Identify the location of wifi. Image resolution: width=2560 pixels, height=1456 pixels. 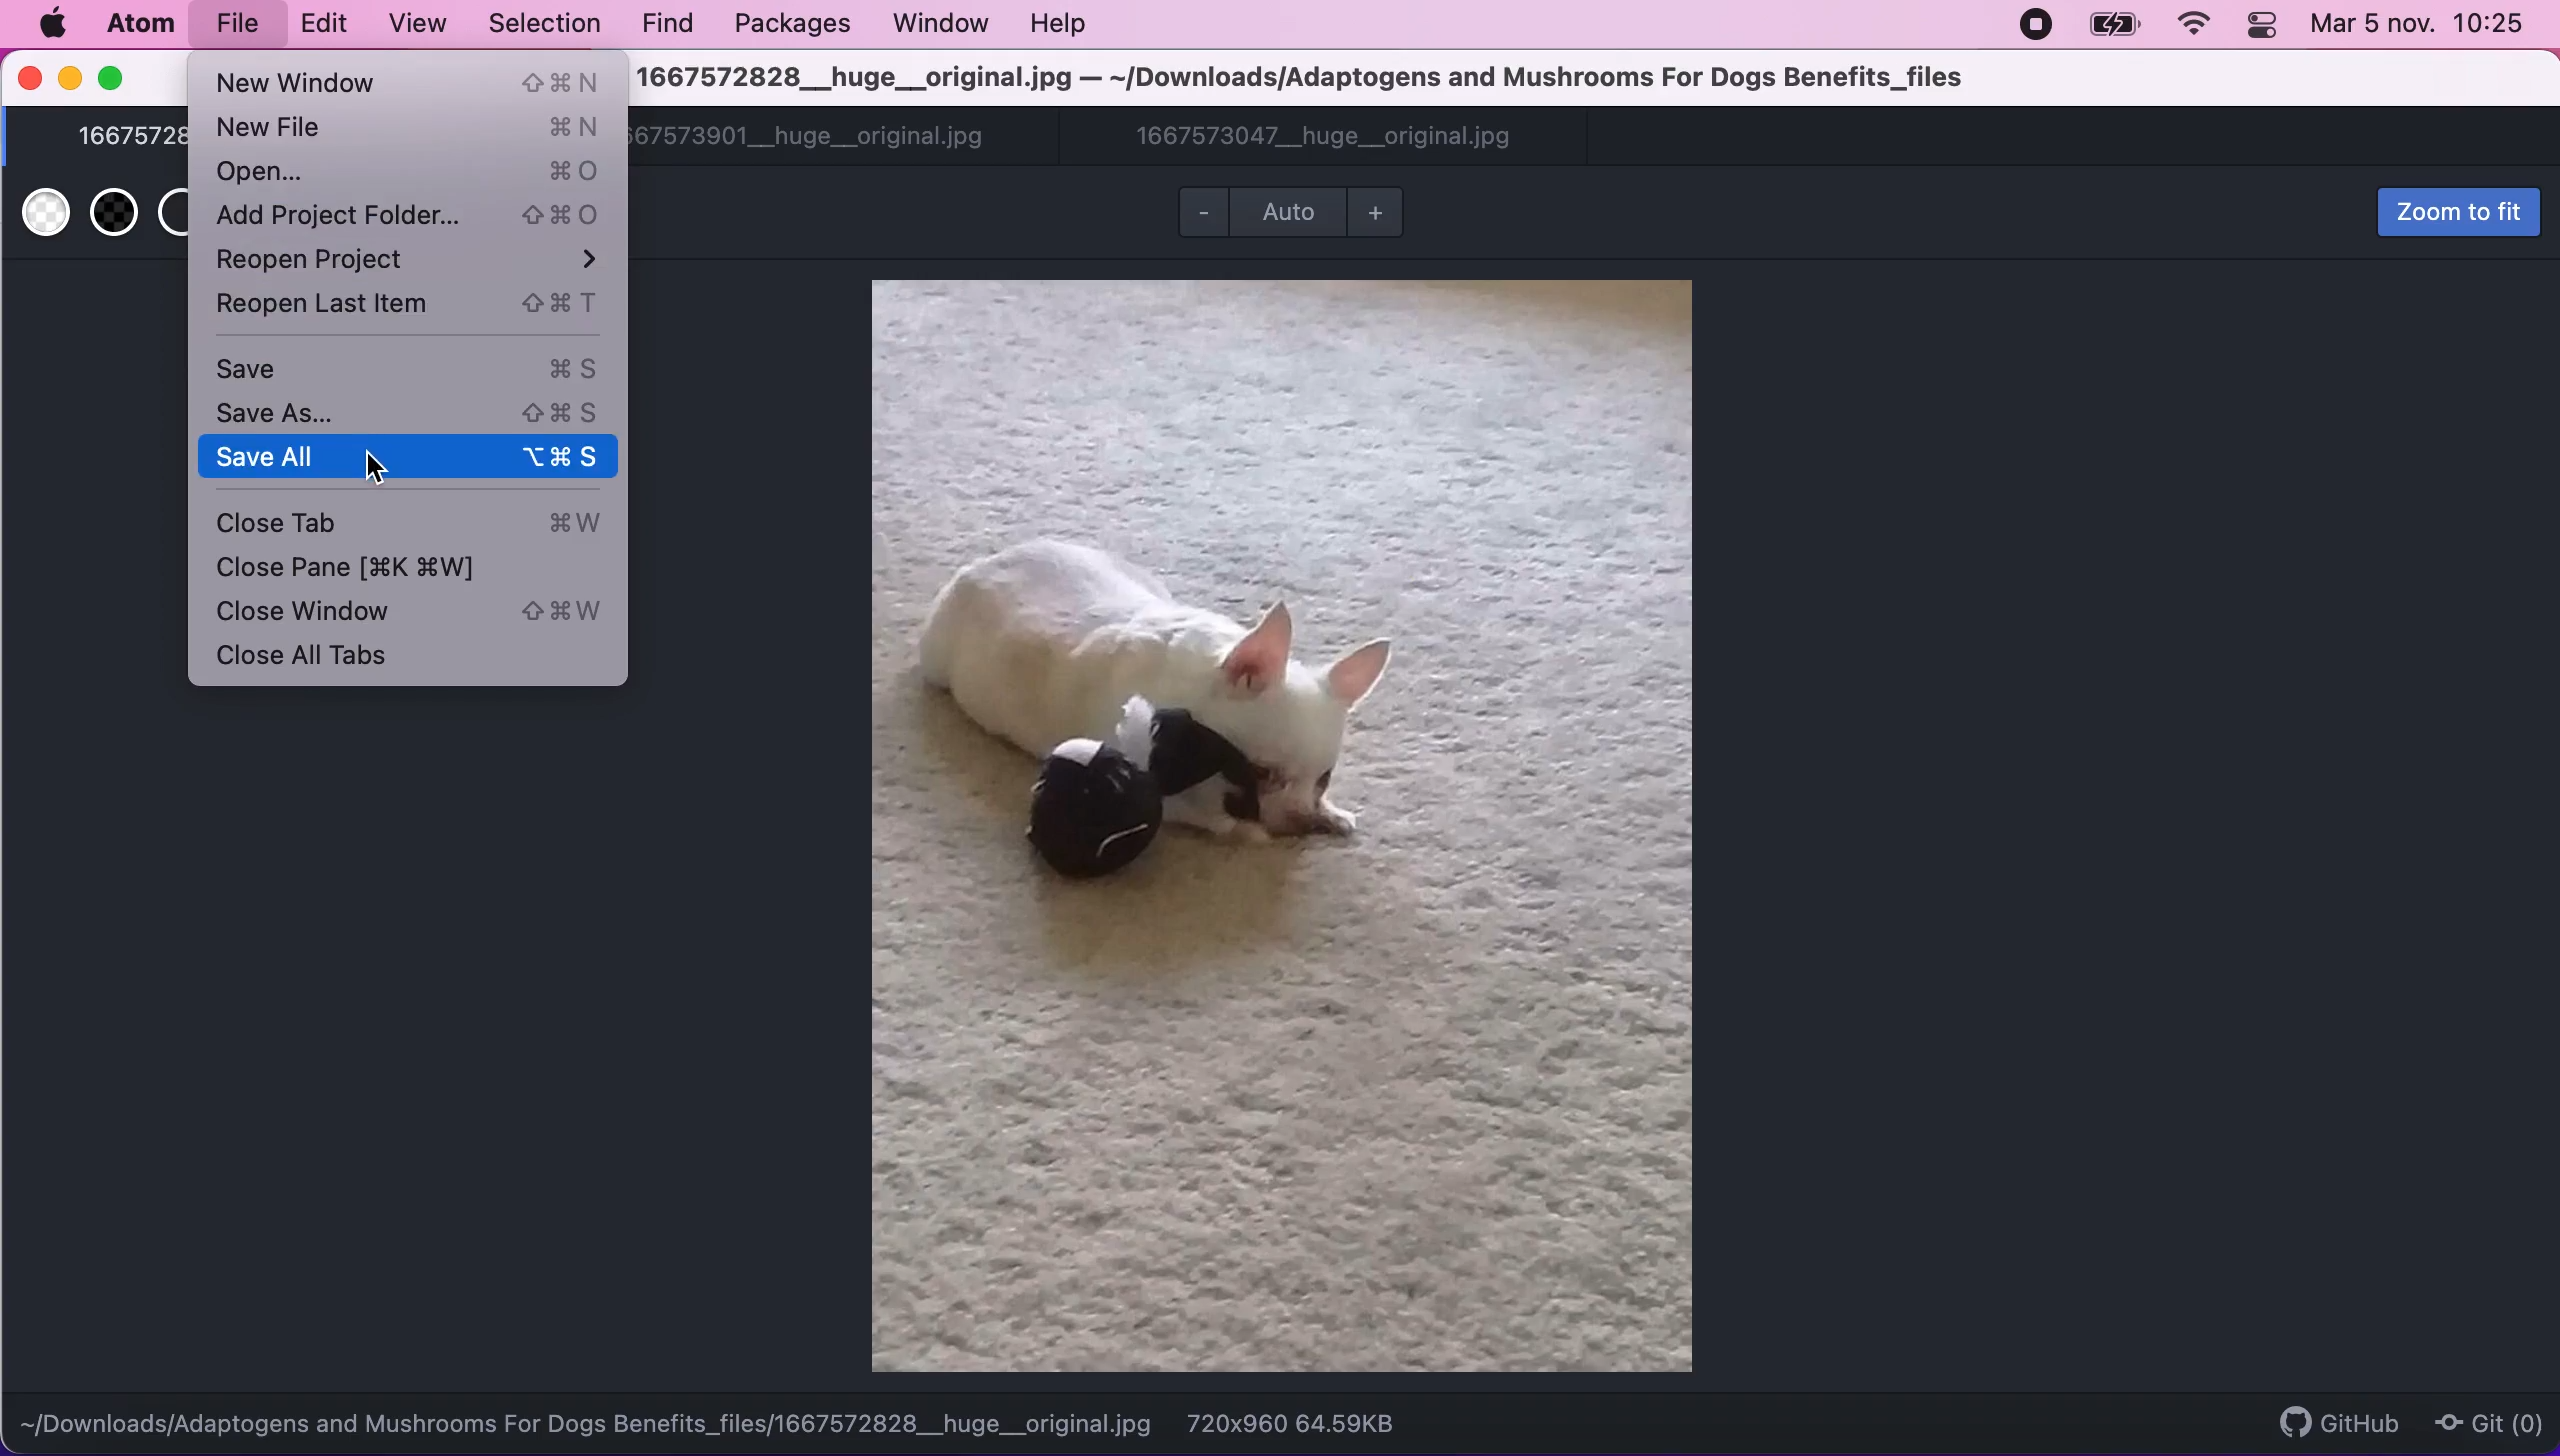
(2195, 26).